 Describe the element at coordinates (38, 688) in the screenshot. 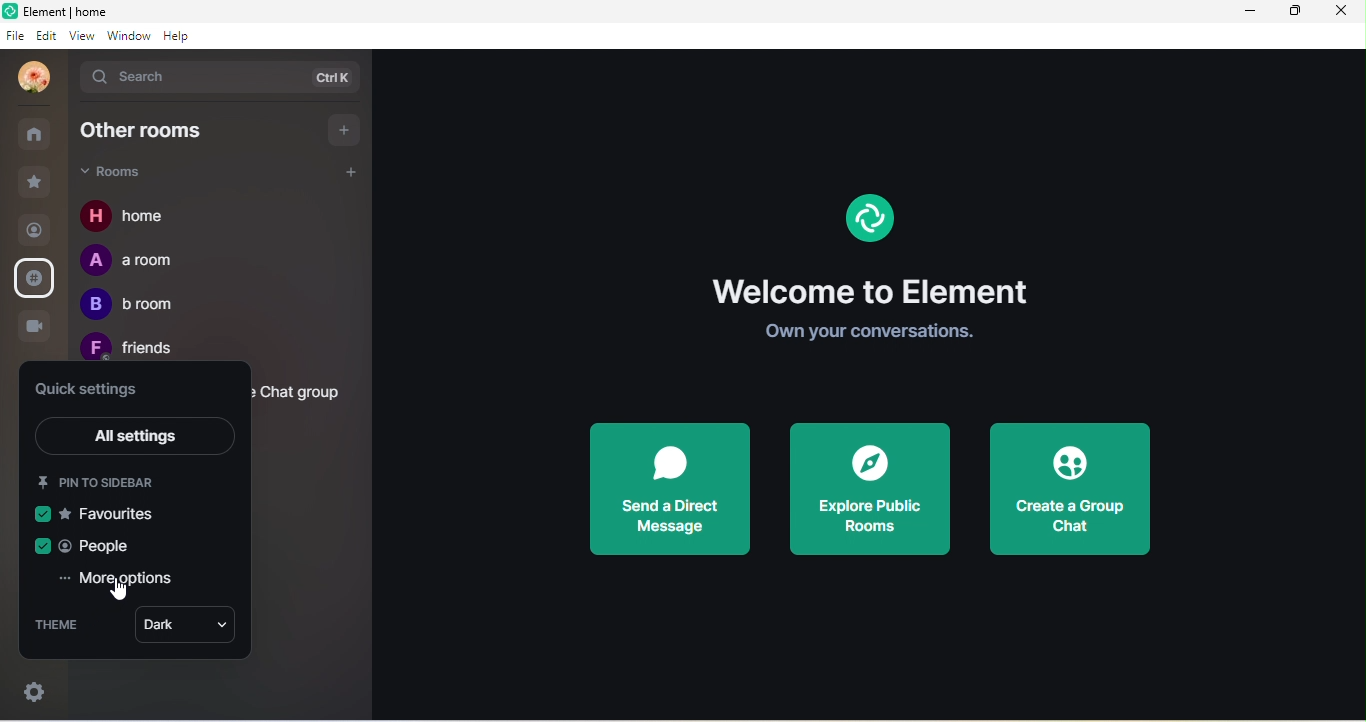

I see `settings` at that location.